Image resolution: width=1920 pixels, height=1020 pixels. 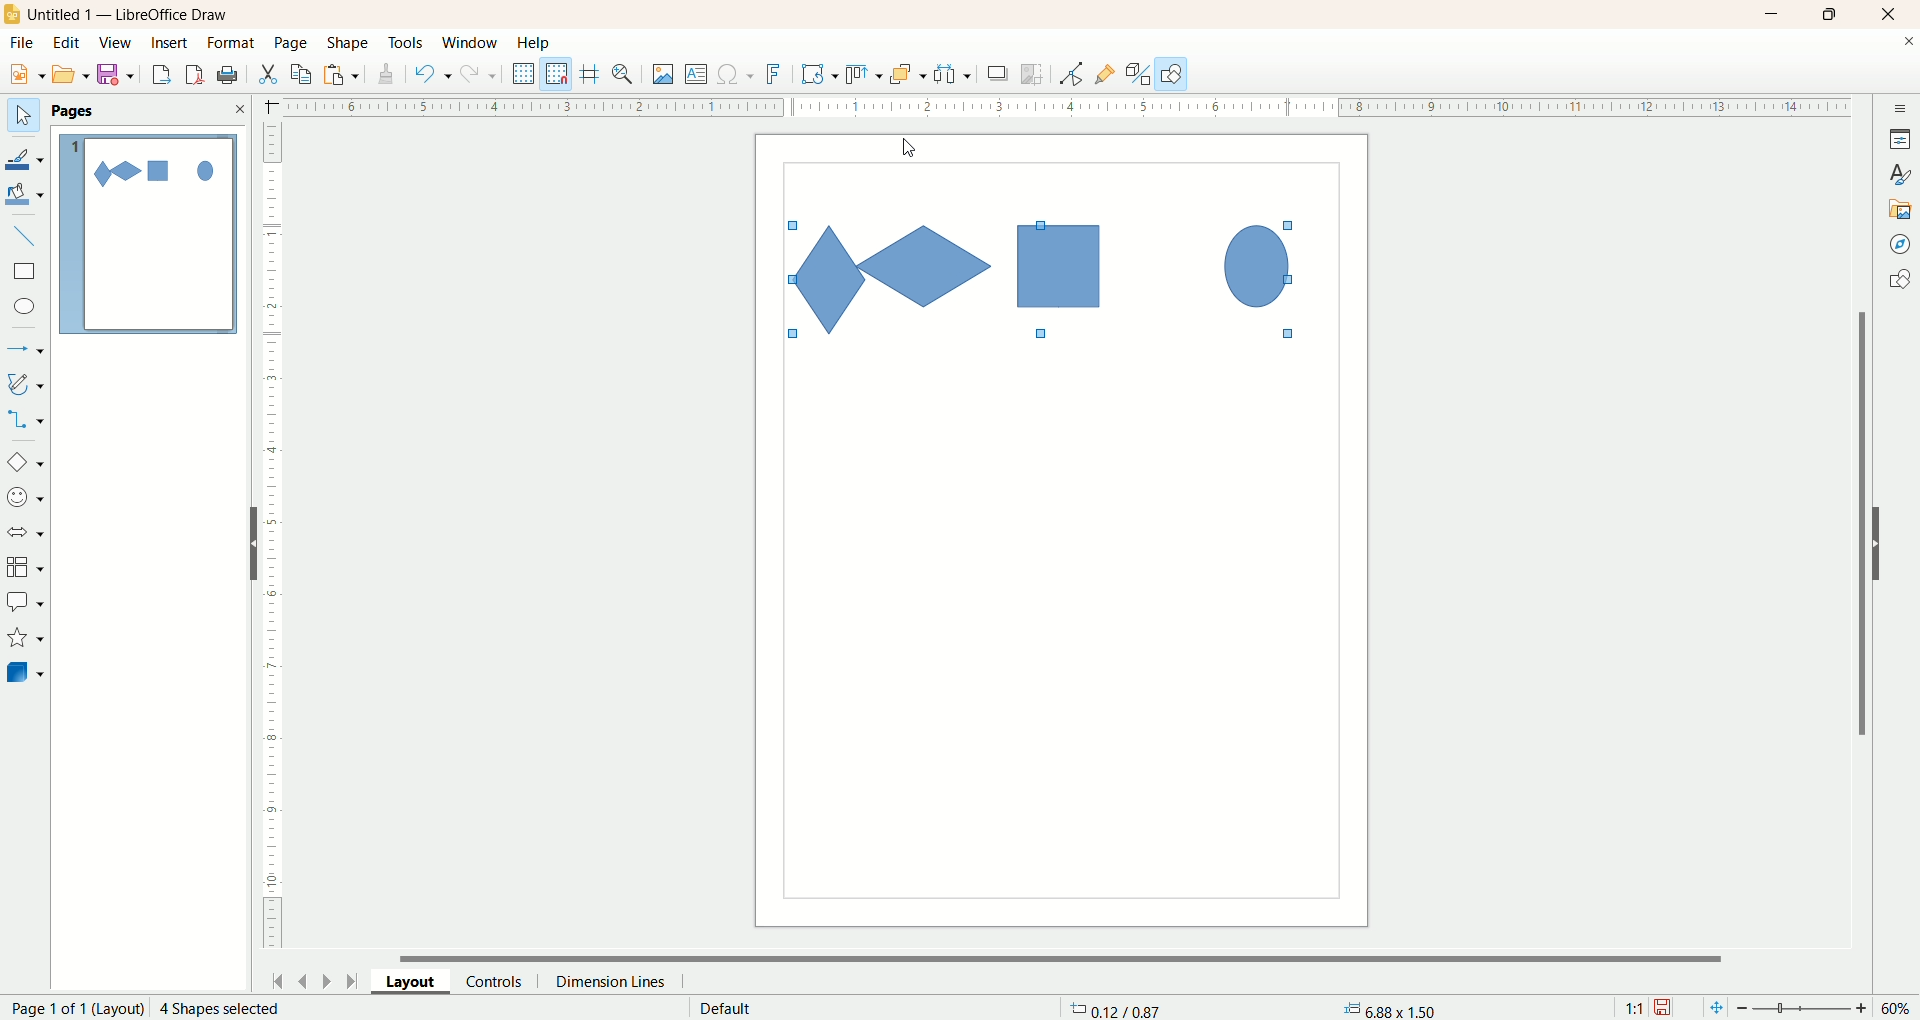 I want to click on page, so click(x=293, y=42).